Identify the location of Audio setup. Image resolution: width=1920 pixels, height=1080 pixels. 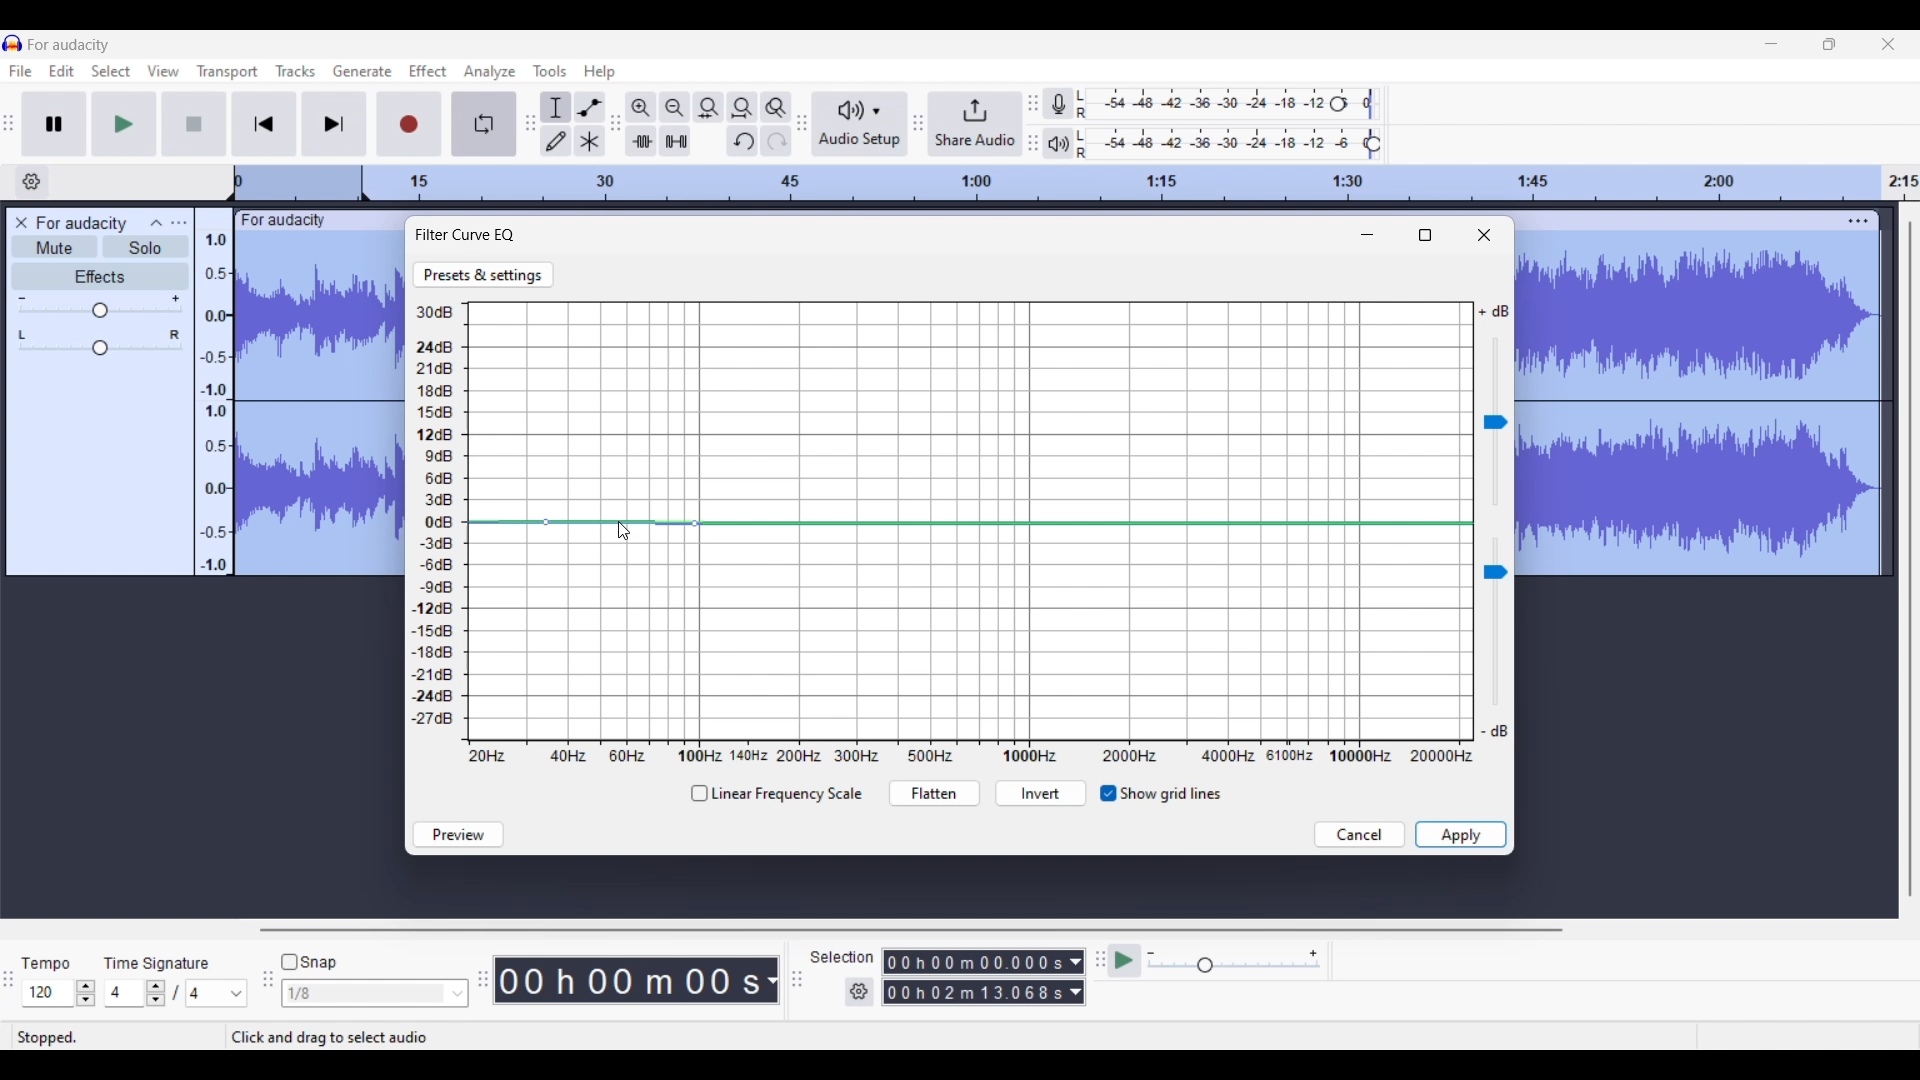
(860, 124).